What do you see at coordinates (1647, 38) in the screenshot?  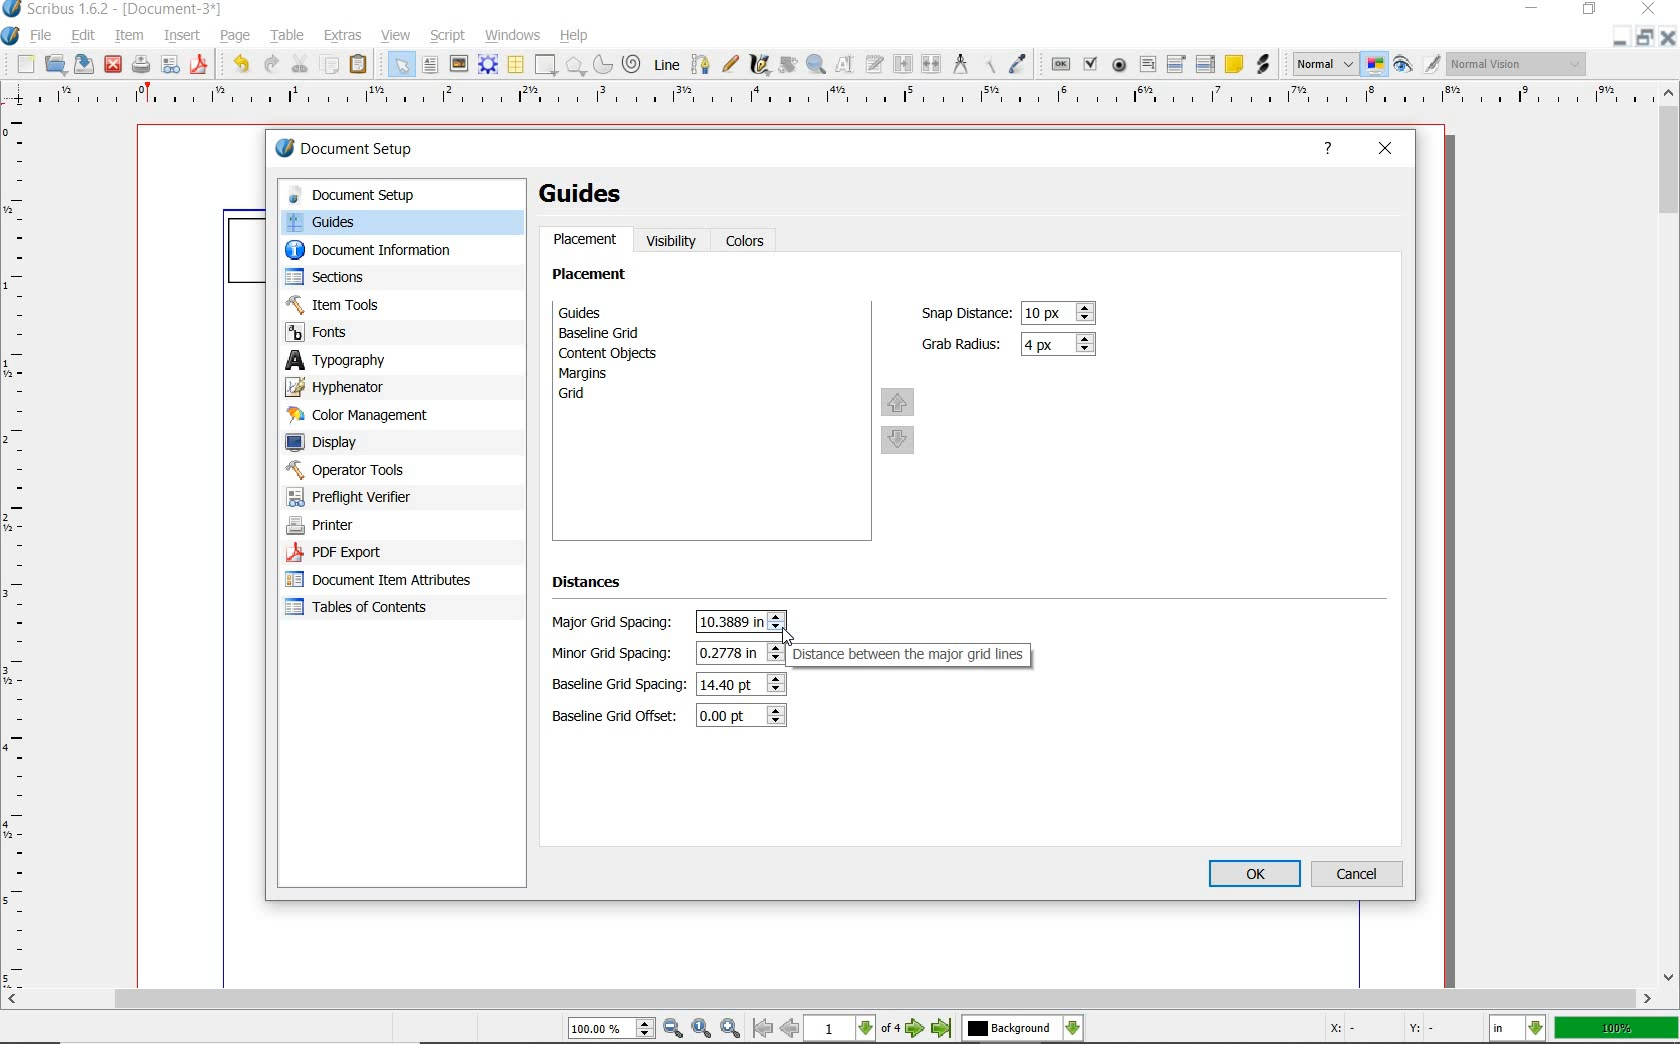 I see `restore` at bounding box center [1647, 38].